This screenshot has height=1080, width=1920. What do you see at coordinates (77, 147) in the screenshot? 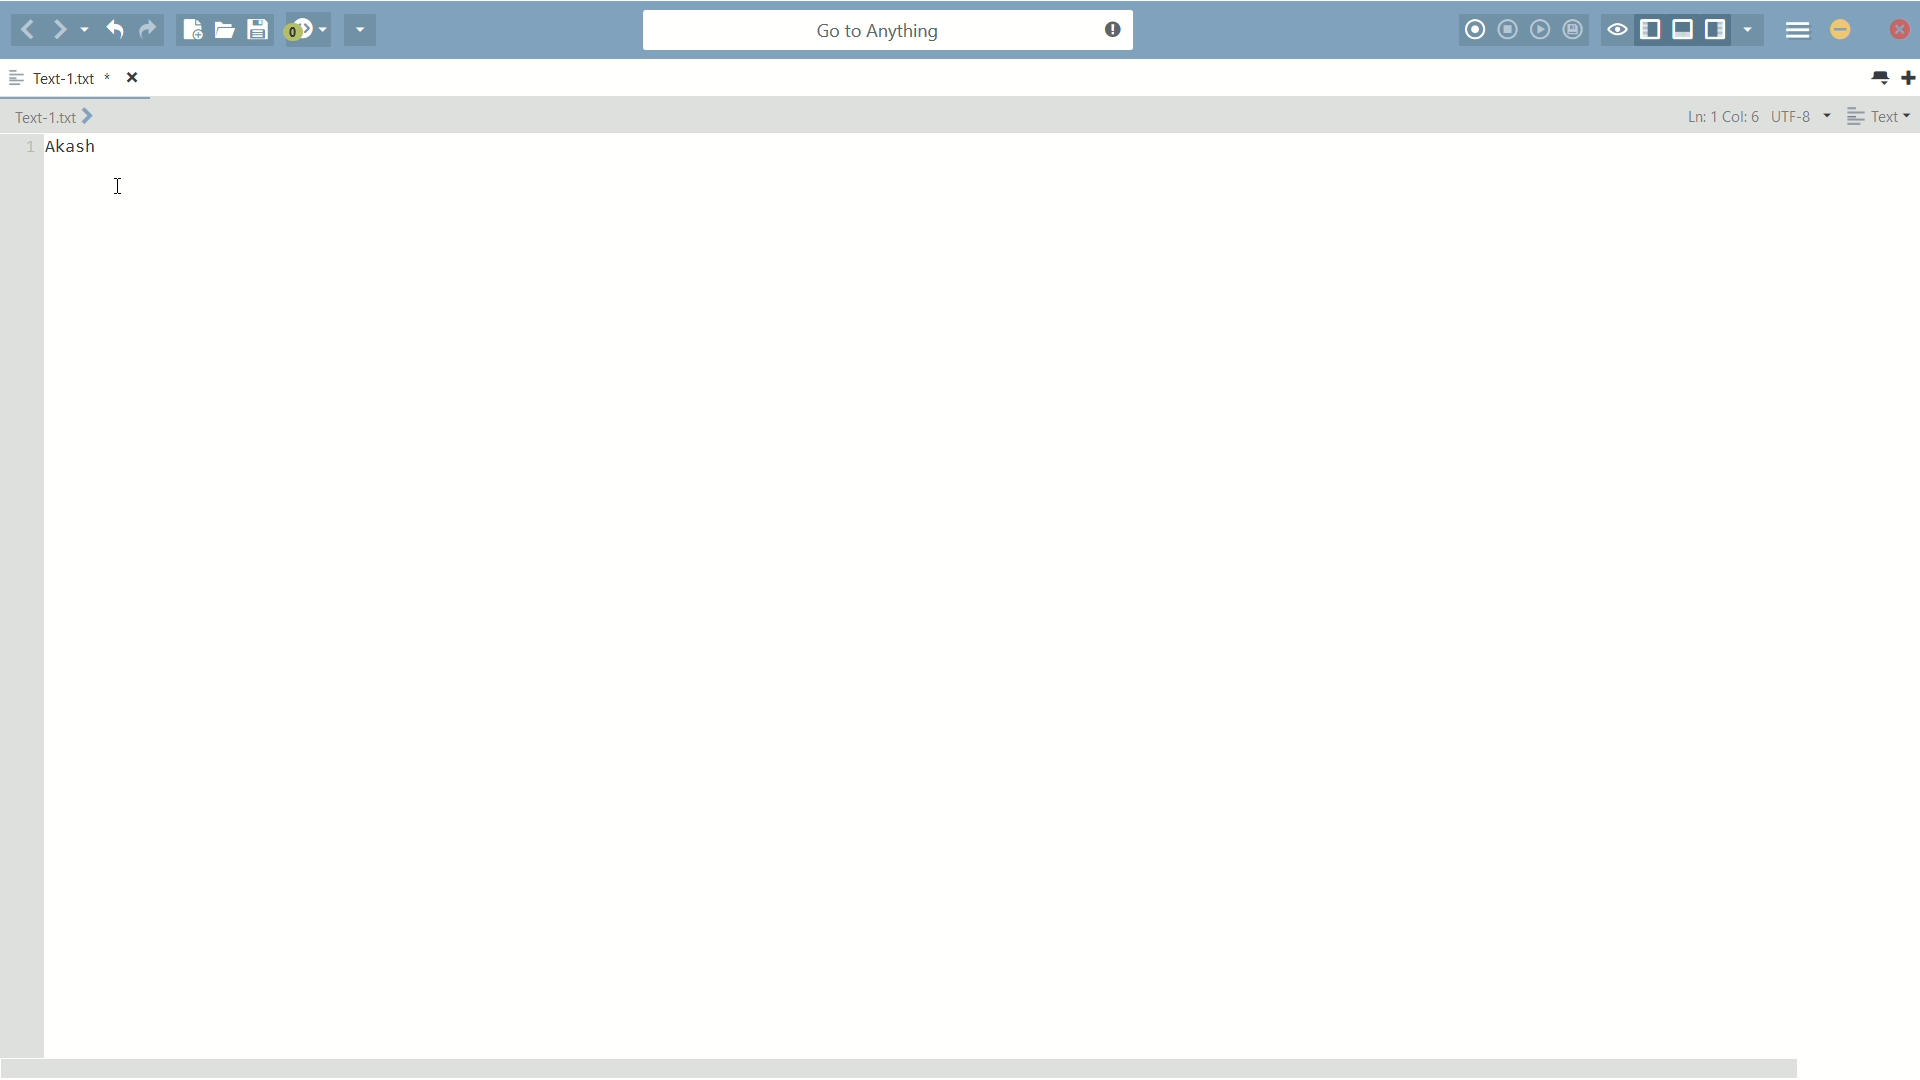
I see `Akash` at bounding box center [77, 147].